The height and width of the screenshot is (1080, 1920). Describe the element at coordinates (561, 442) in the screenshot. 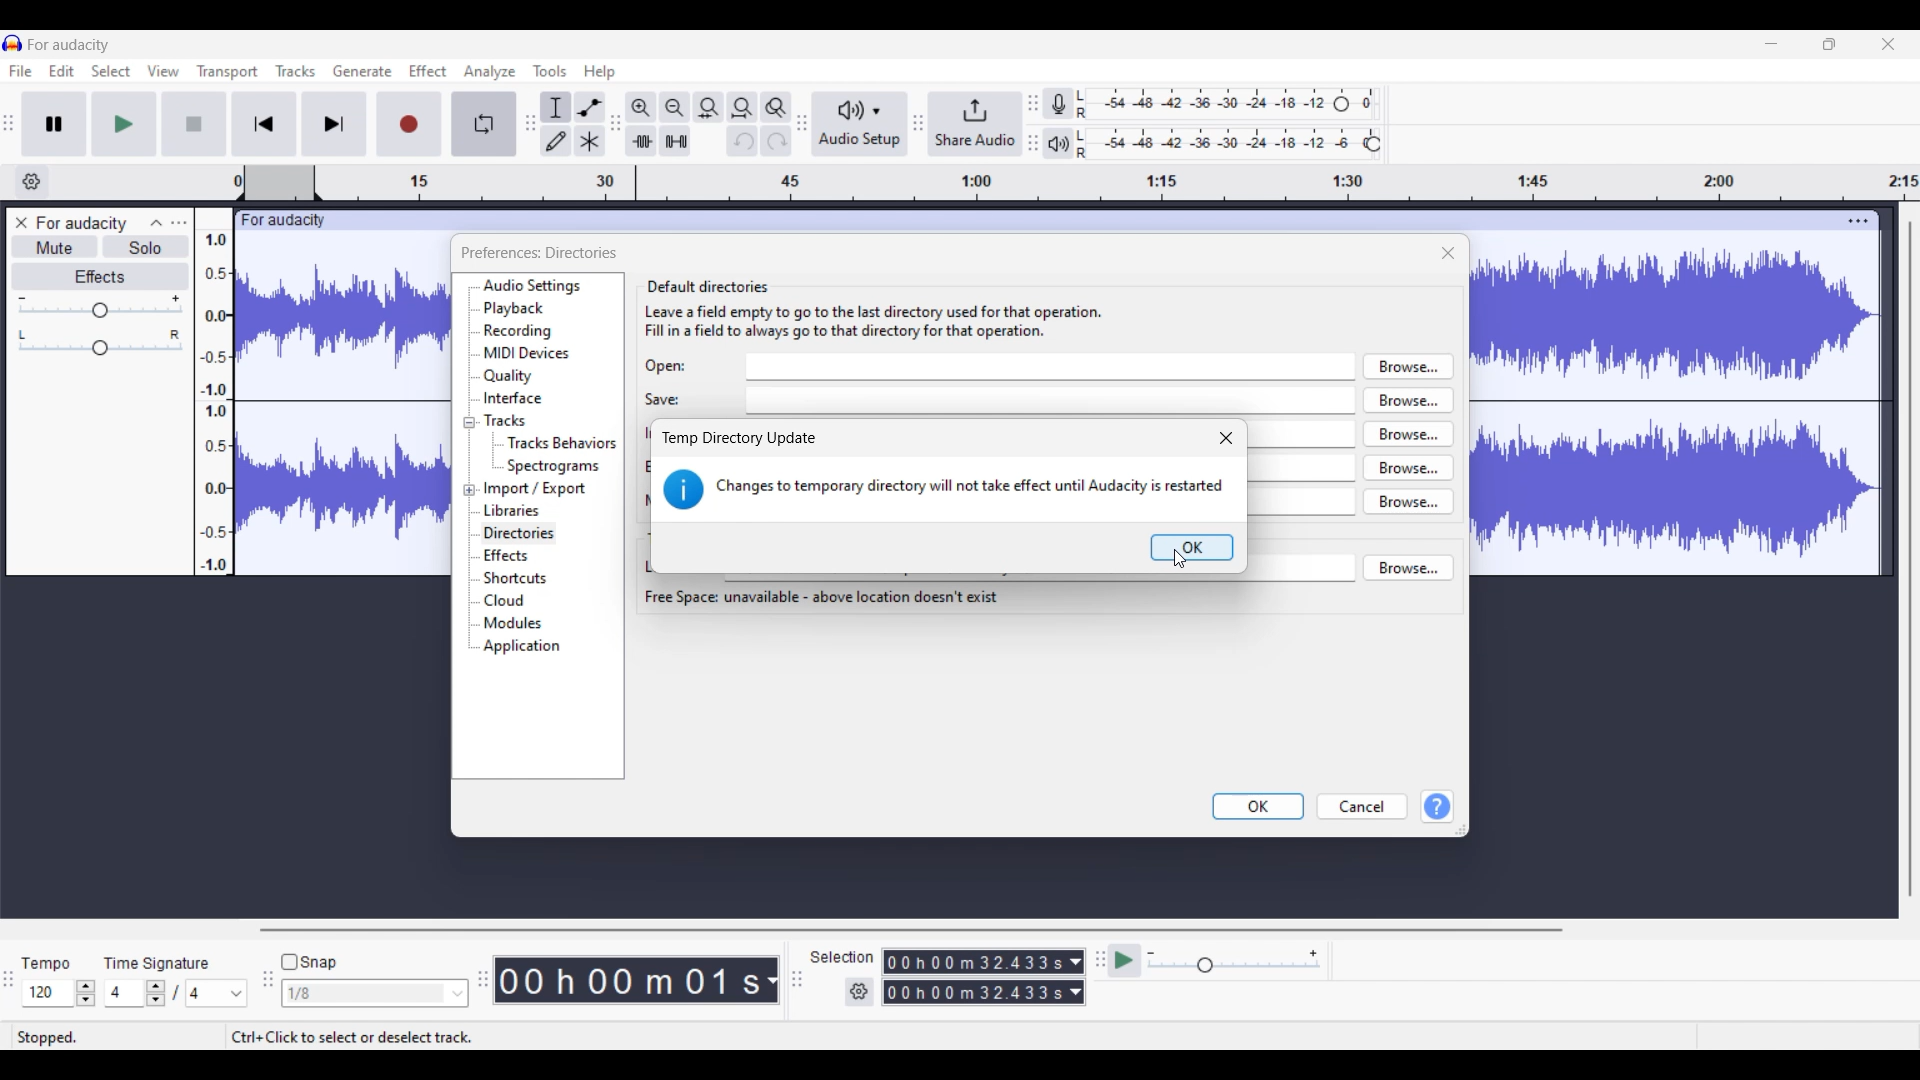

I see `Tracks behavior ` at that location.